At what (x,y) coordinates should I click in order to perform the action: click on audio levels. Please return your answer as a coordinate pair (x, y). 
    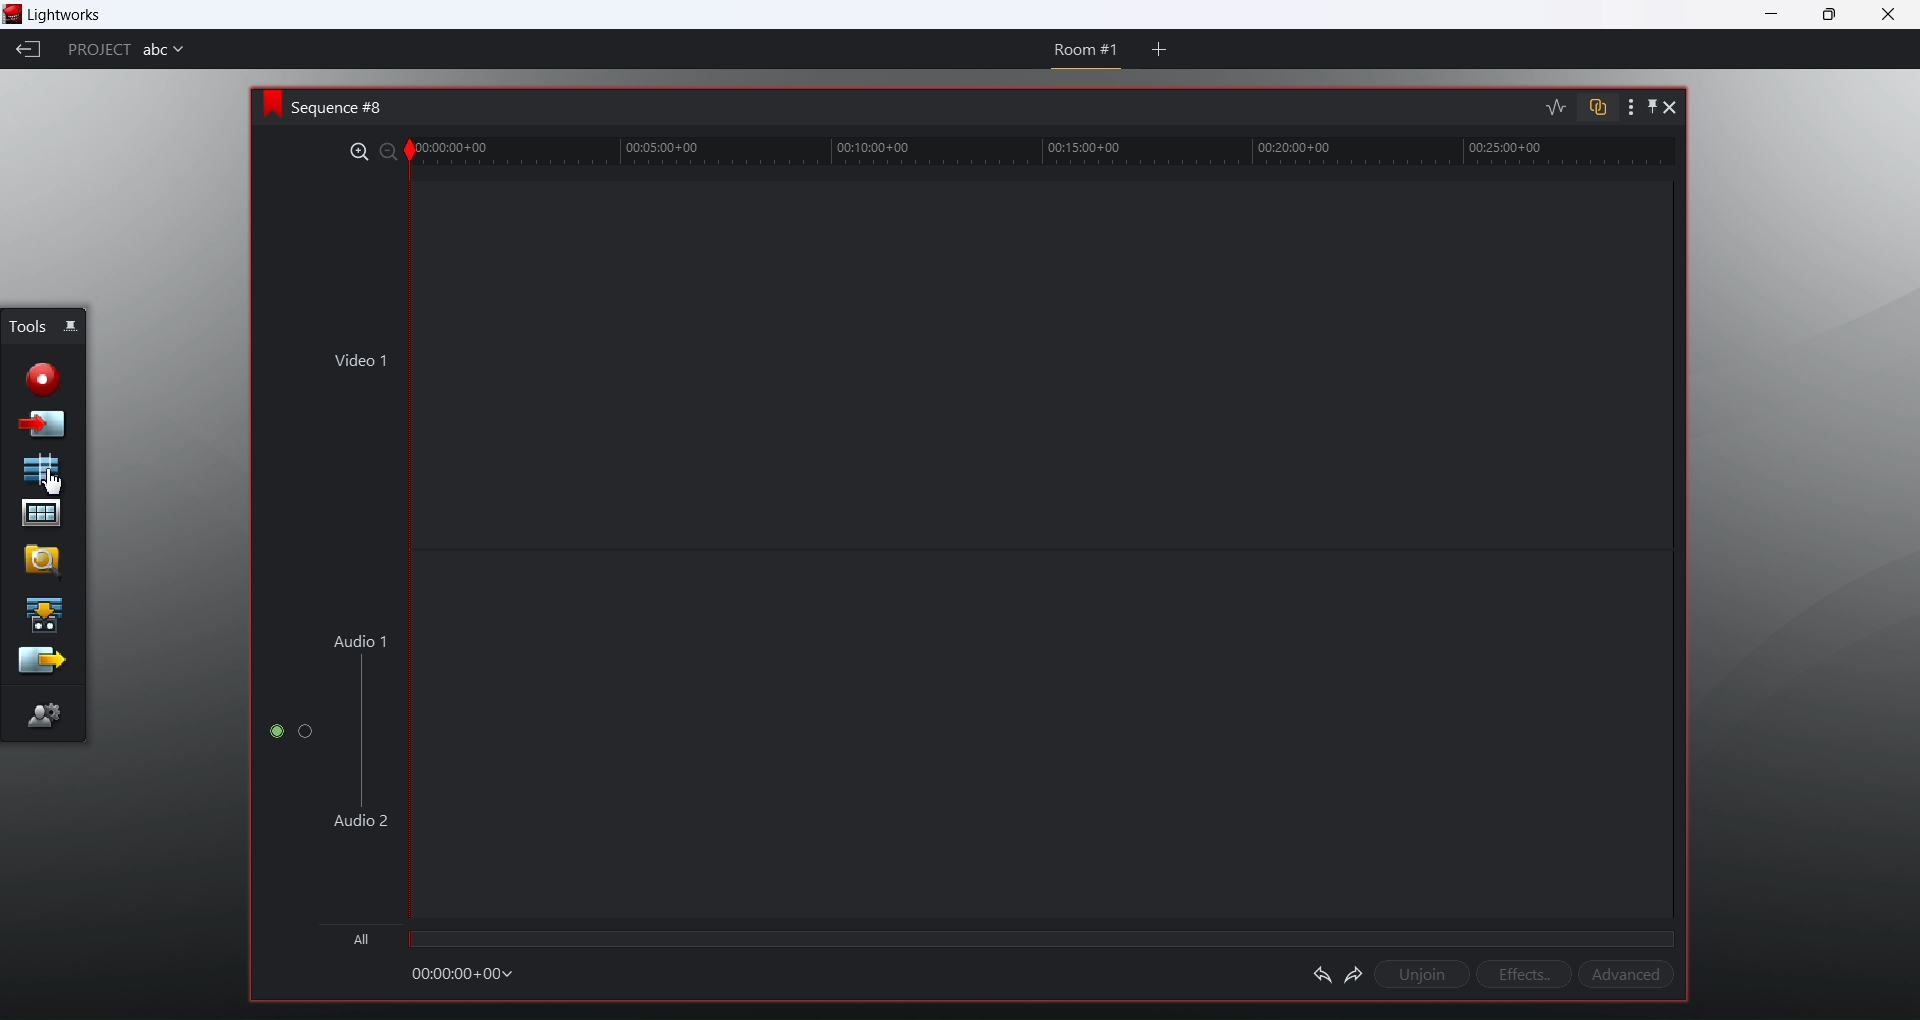
    Looking at the image, I should click on (1553, 107).